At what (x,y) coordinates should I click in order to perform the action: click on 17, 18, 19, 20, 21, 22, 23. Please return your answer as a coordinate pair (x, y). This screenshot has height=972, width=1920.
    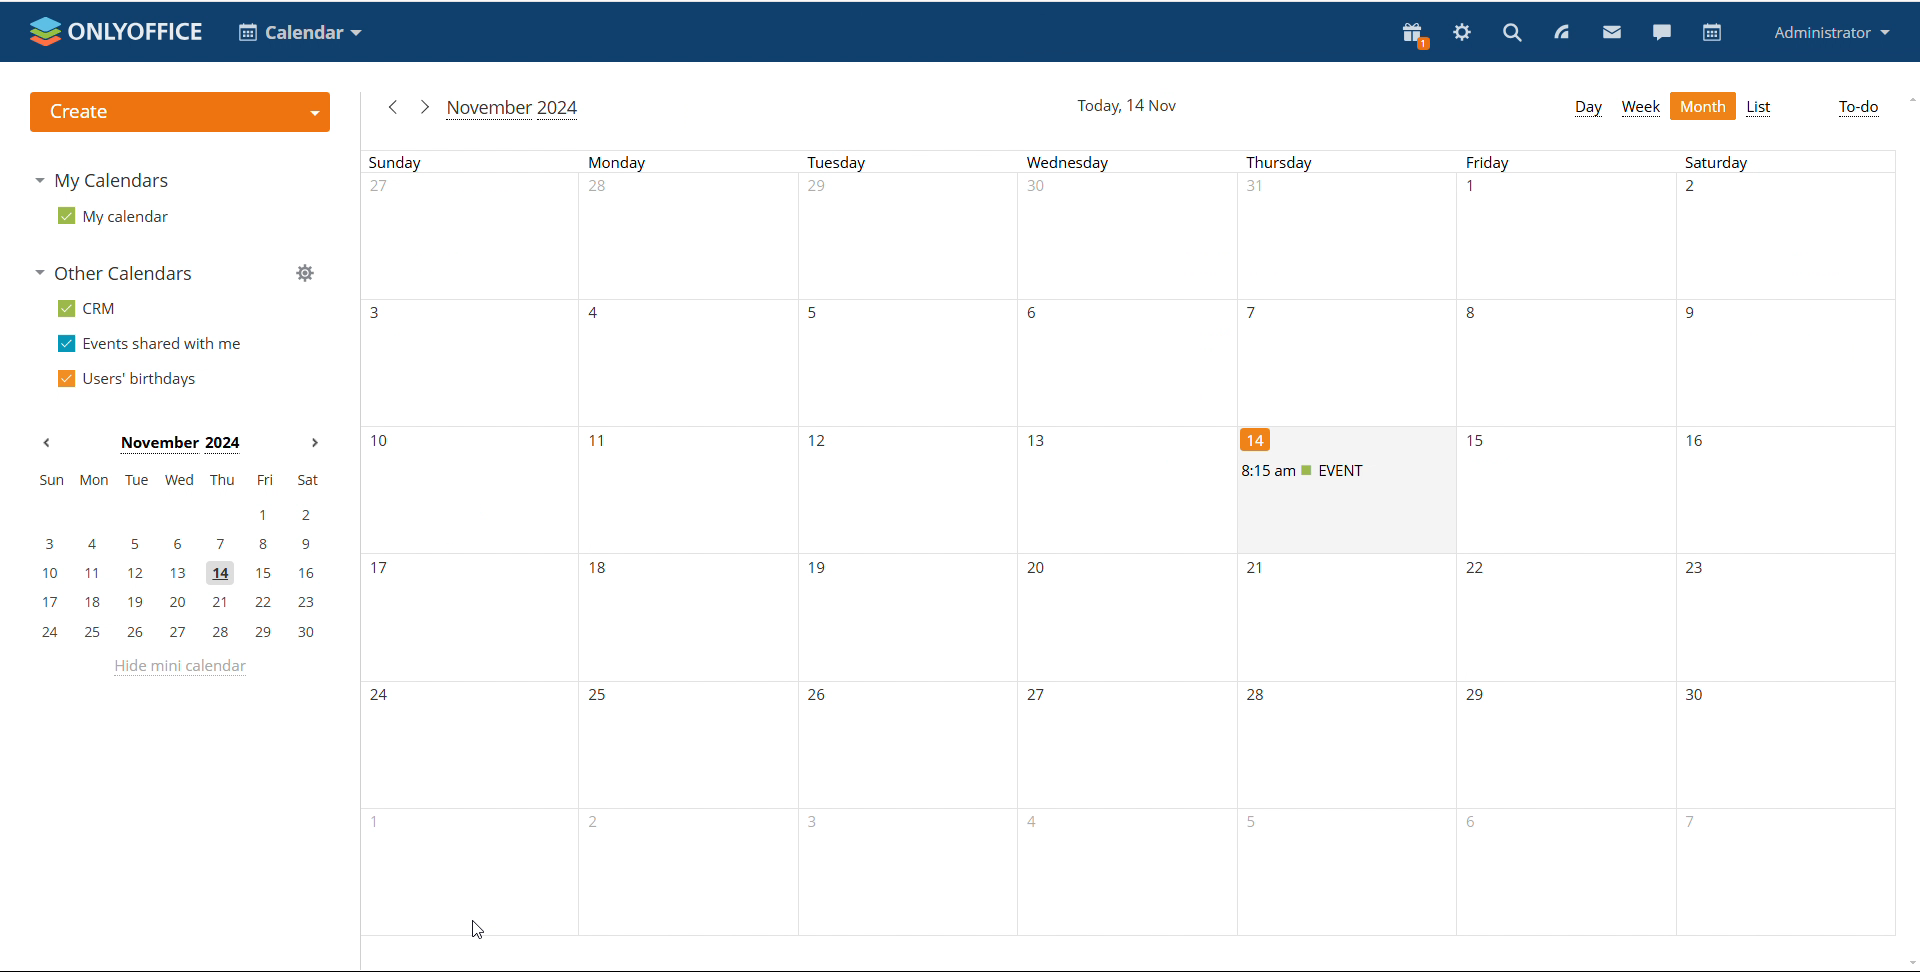
    Looking at the image, I should click on (889, 618).